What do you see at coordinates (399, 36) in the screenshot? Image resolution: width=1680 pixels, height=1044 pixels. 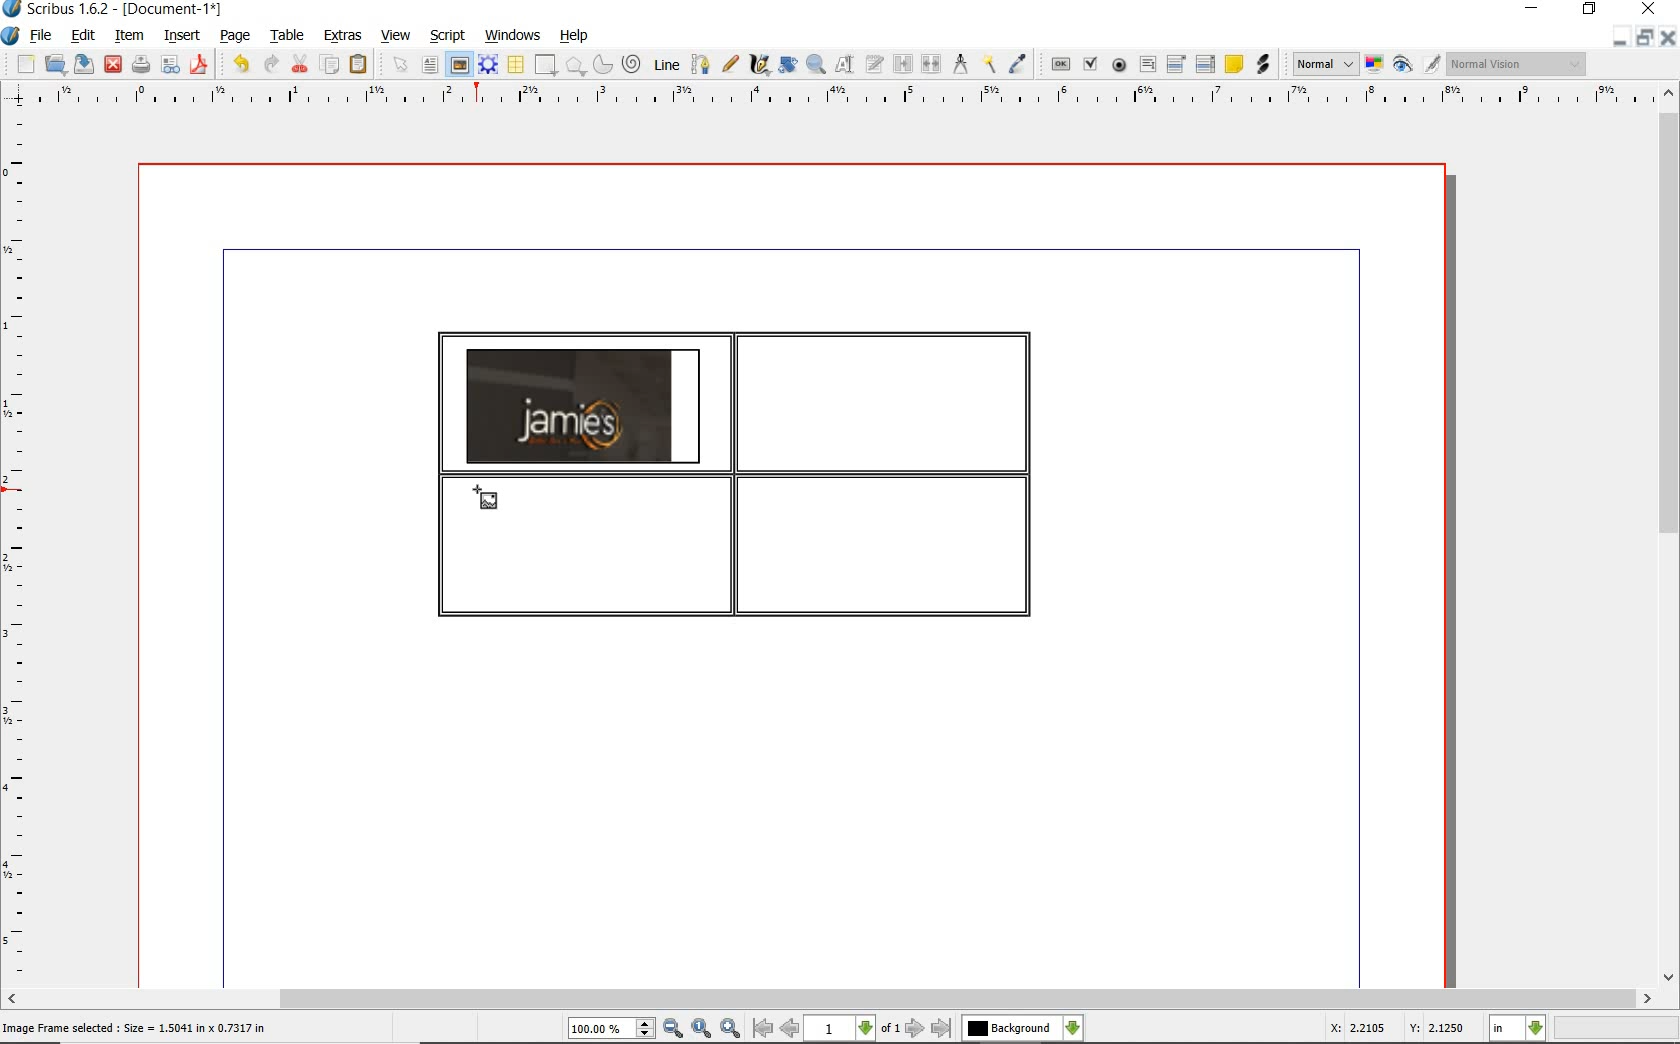 I see `view ` at bounding box center [399, 36].